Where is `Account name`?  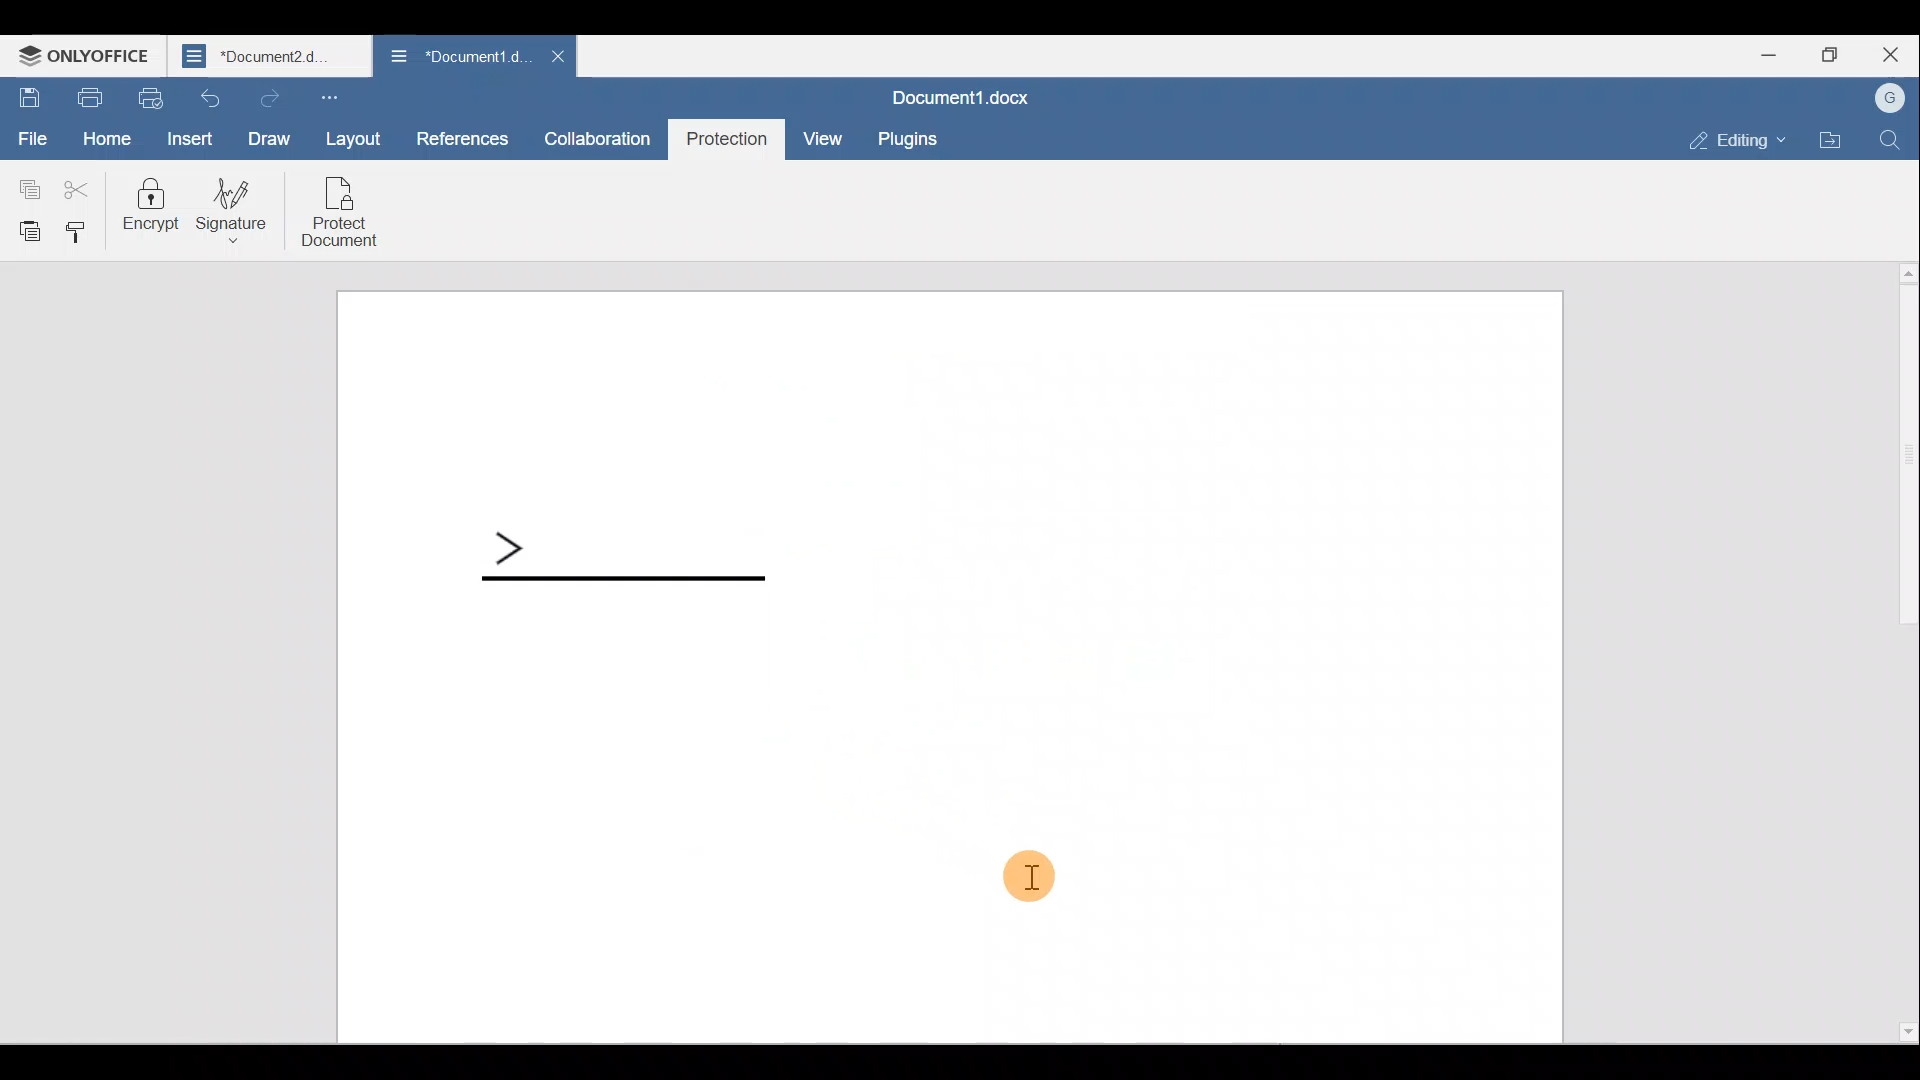 Account name is located at coordinates (1894, 96).